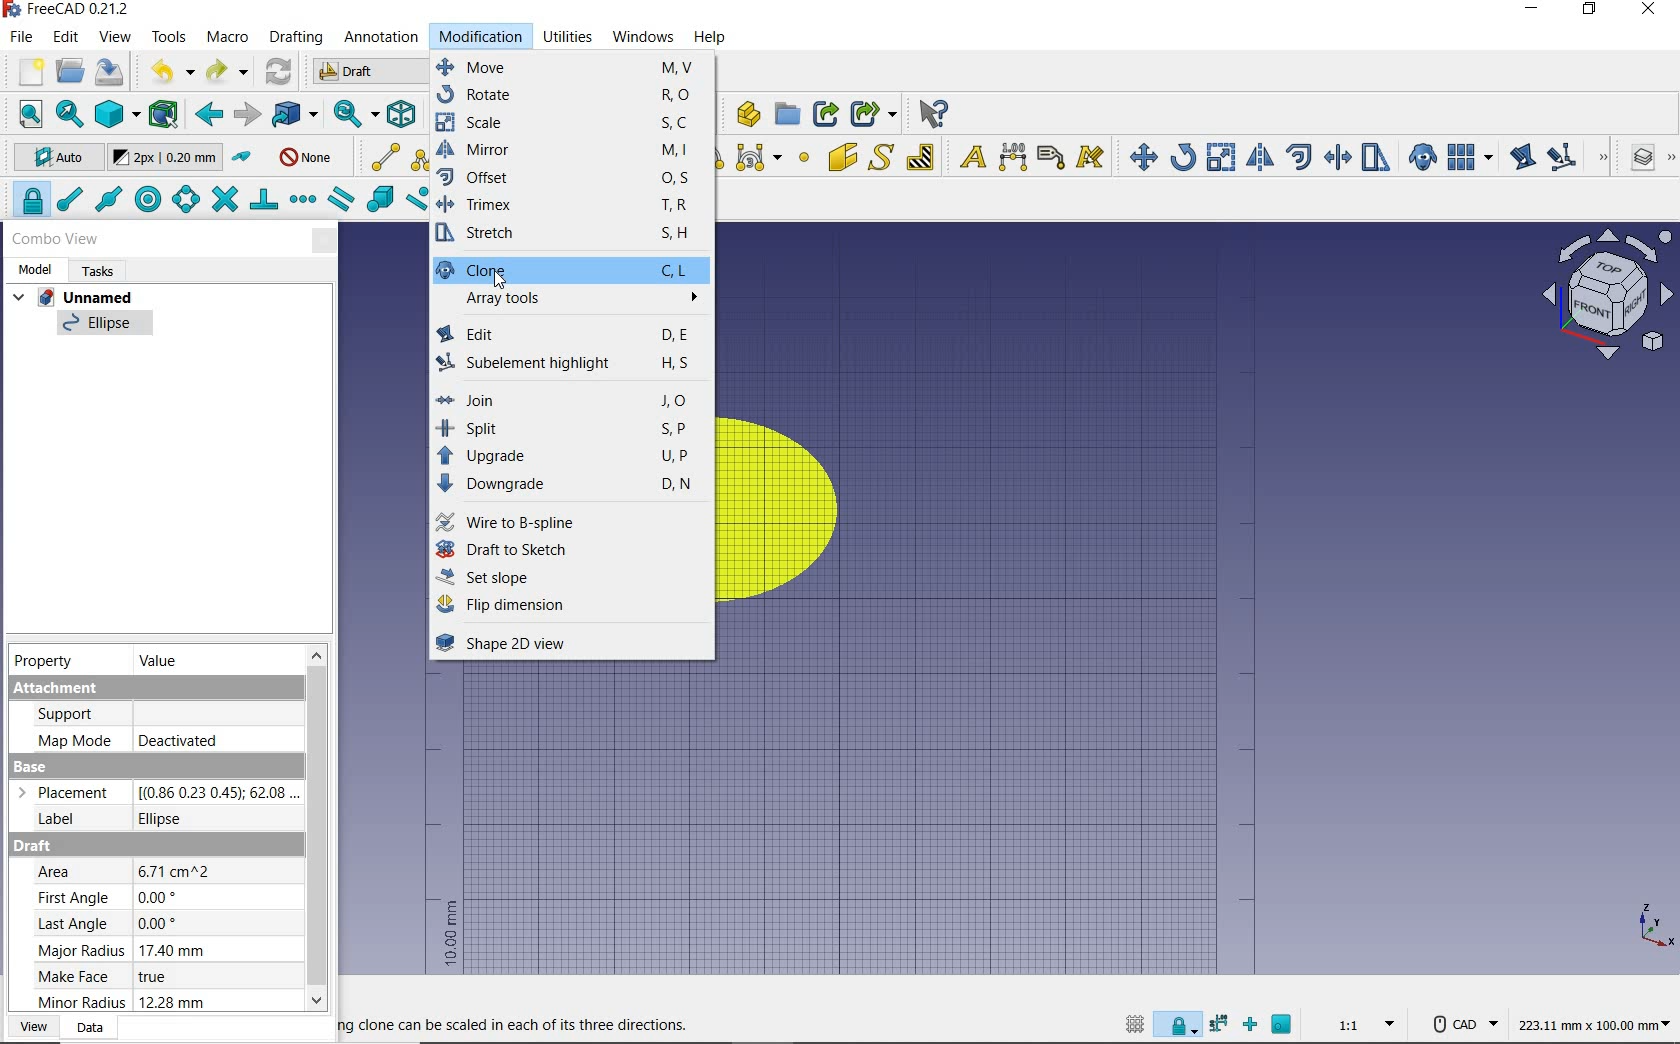  I want to click on refresh, so click(279, 74).